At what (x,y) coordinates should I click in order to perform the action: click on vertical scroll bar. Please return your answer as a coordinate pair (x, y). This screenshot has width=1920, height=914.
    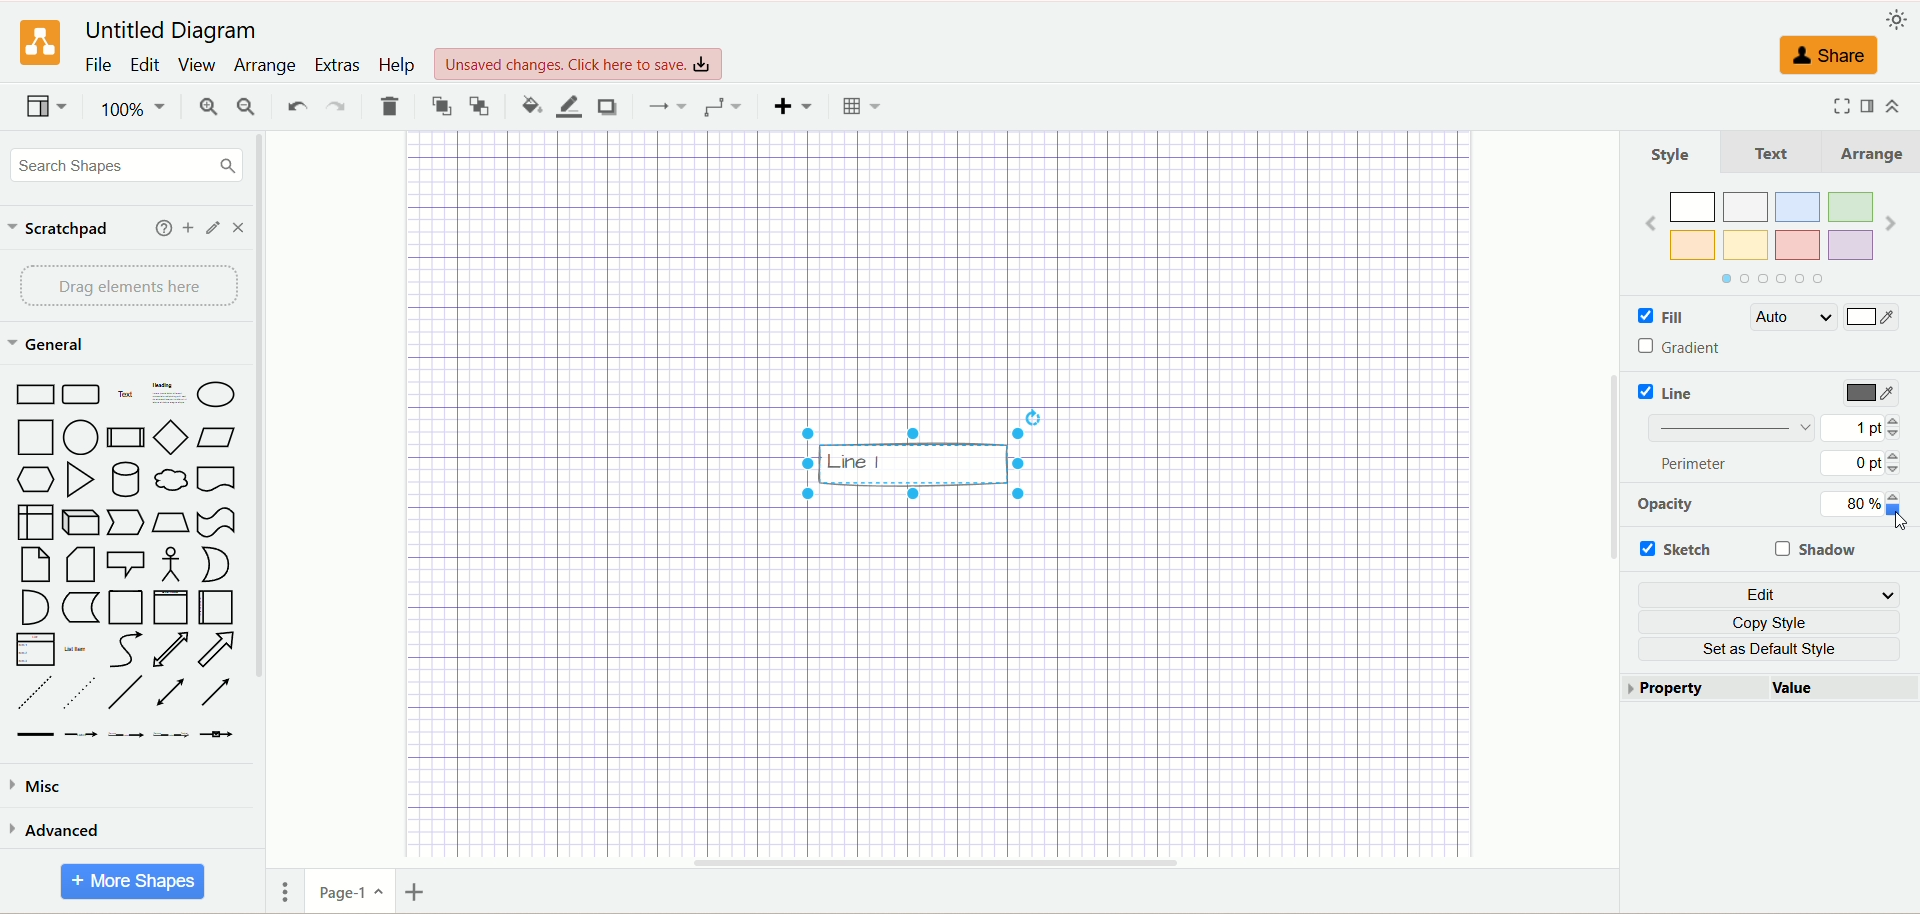
    Looking at the image, I should click on (269, 499).